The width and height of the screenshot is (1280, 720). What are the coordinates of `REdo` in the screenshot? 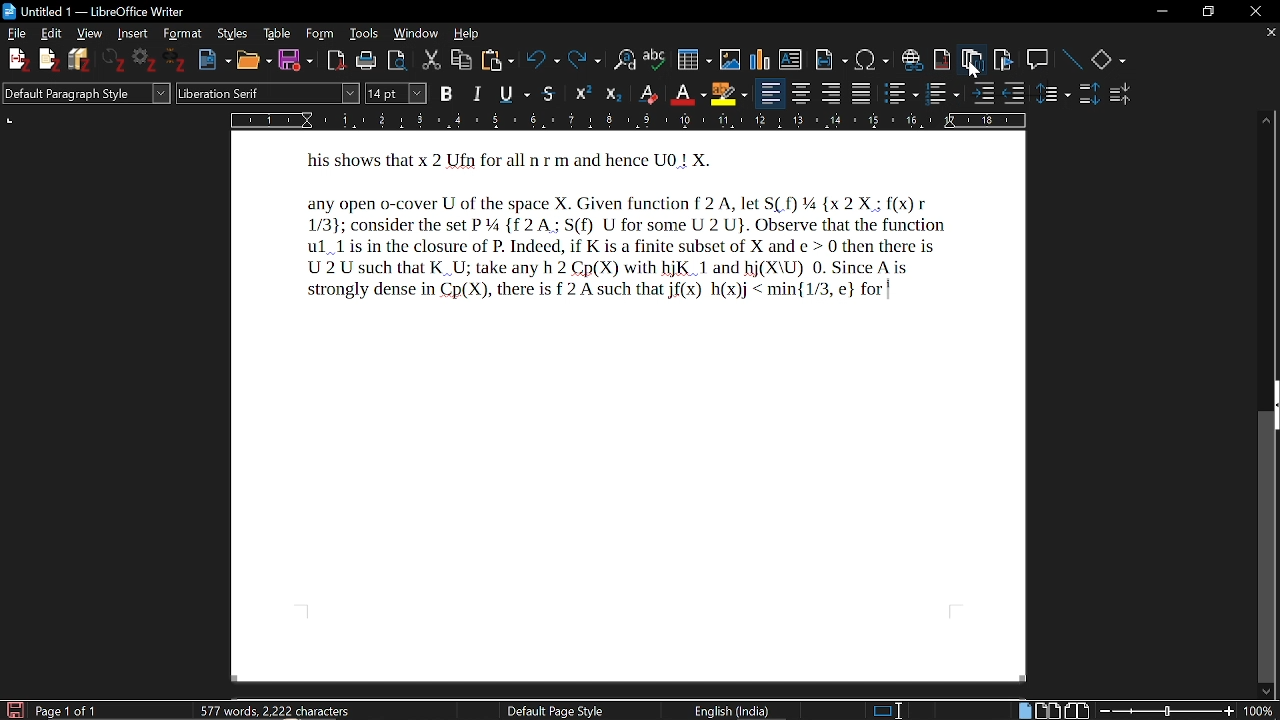 It's located at (585, 61).